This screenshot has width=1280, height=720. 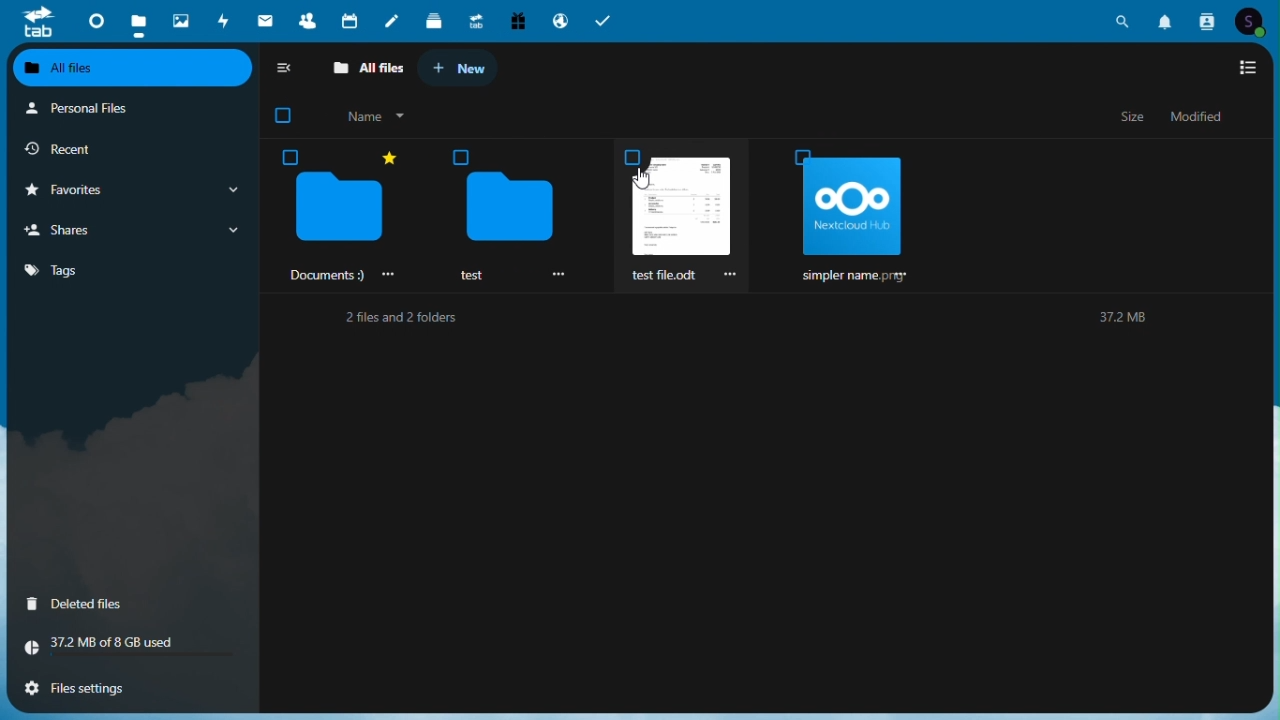 What do you see at coordinates (604, 21) in the screenshot?
I see `tasks` at bounding box center [604, 21].